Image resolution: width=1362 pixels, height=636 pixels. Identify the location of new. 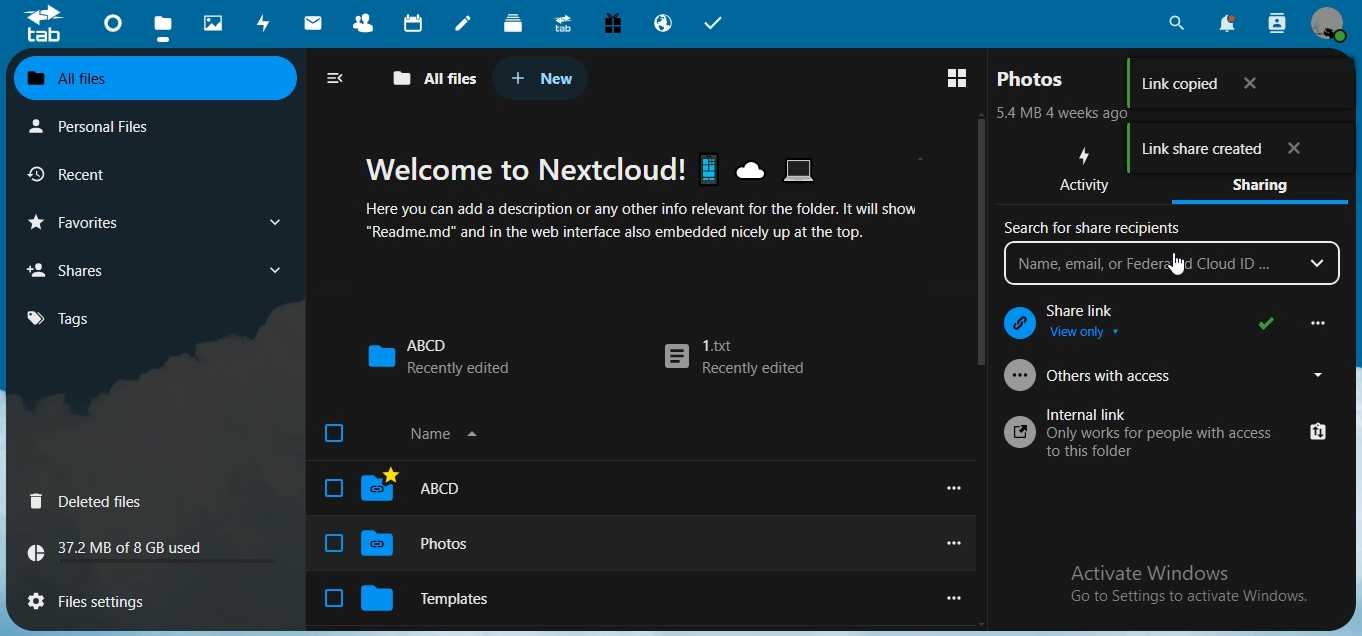
(542, 78).